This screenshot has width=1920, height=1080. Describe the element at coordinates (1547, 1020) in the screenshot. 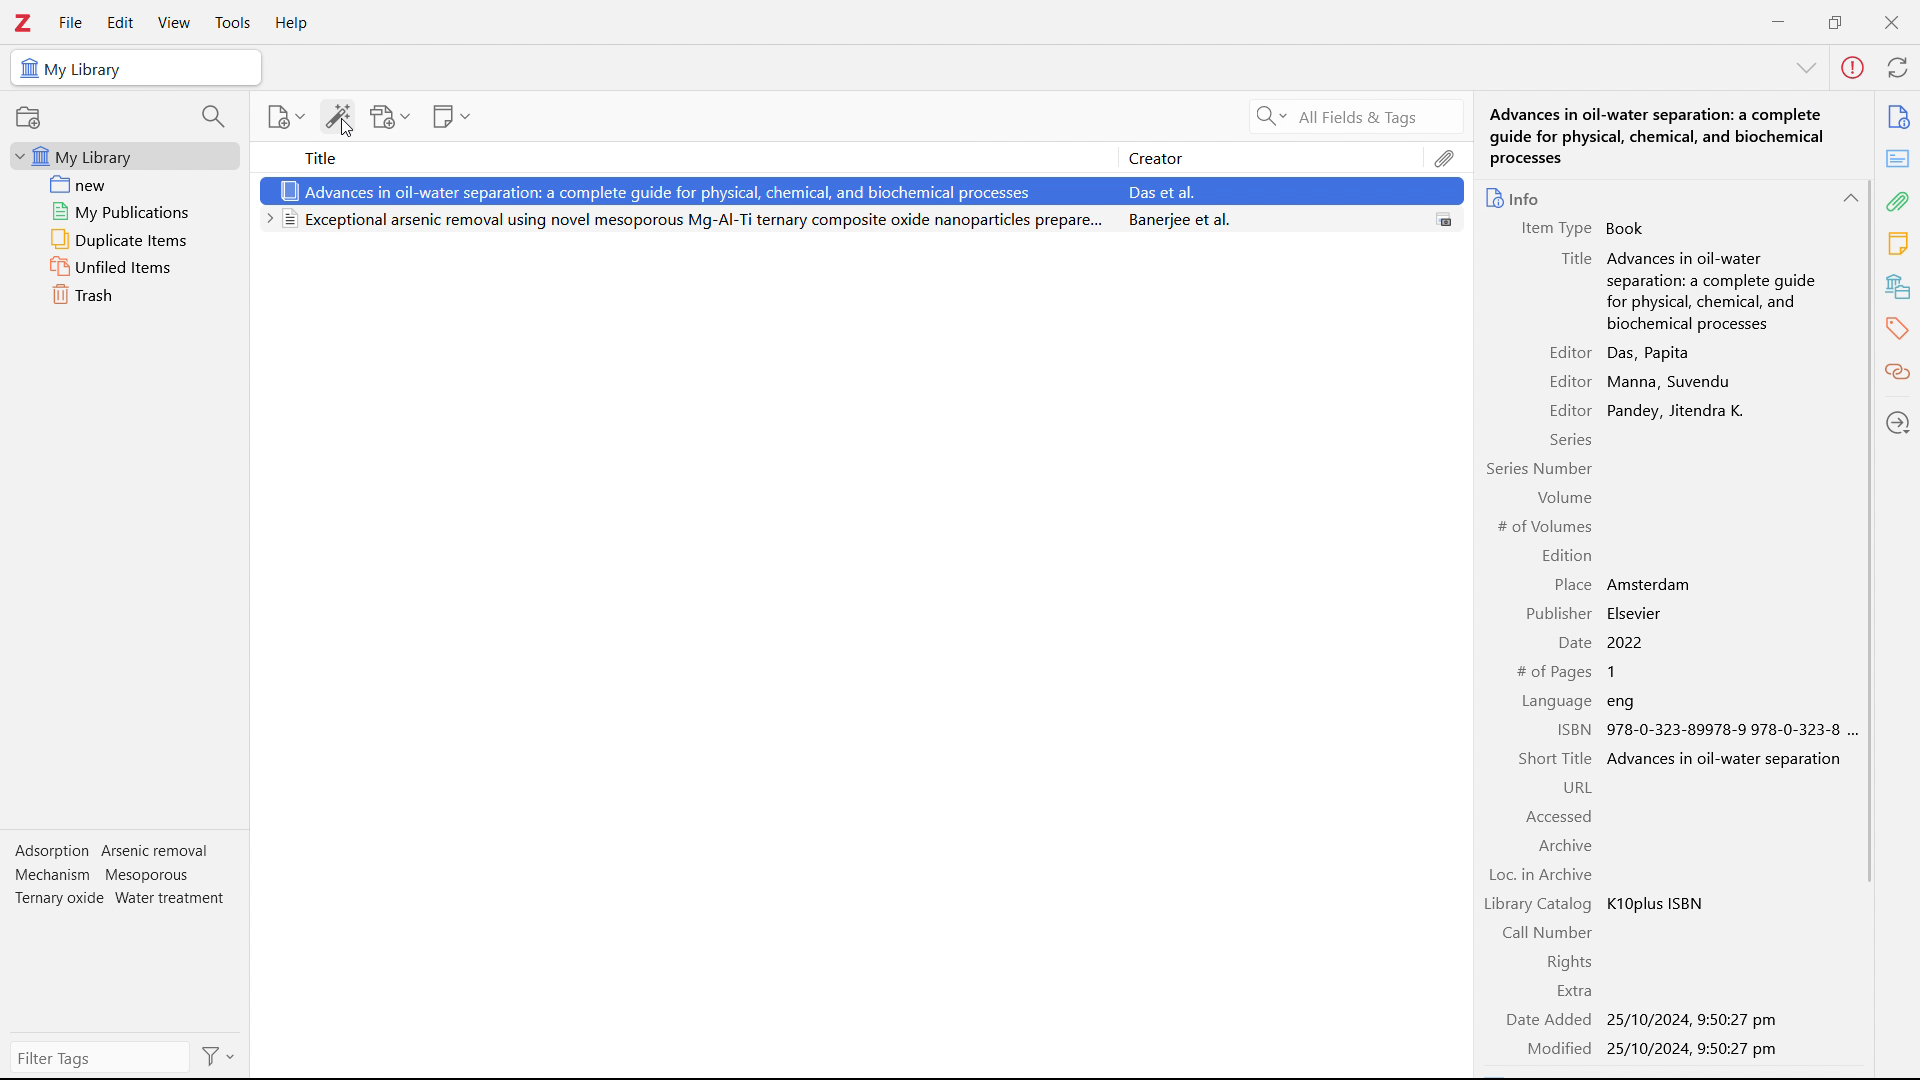

I see `Date added` at that location.